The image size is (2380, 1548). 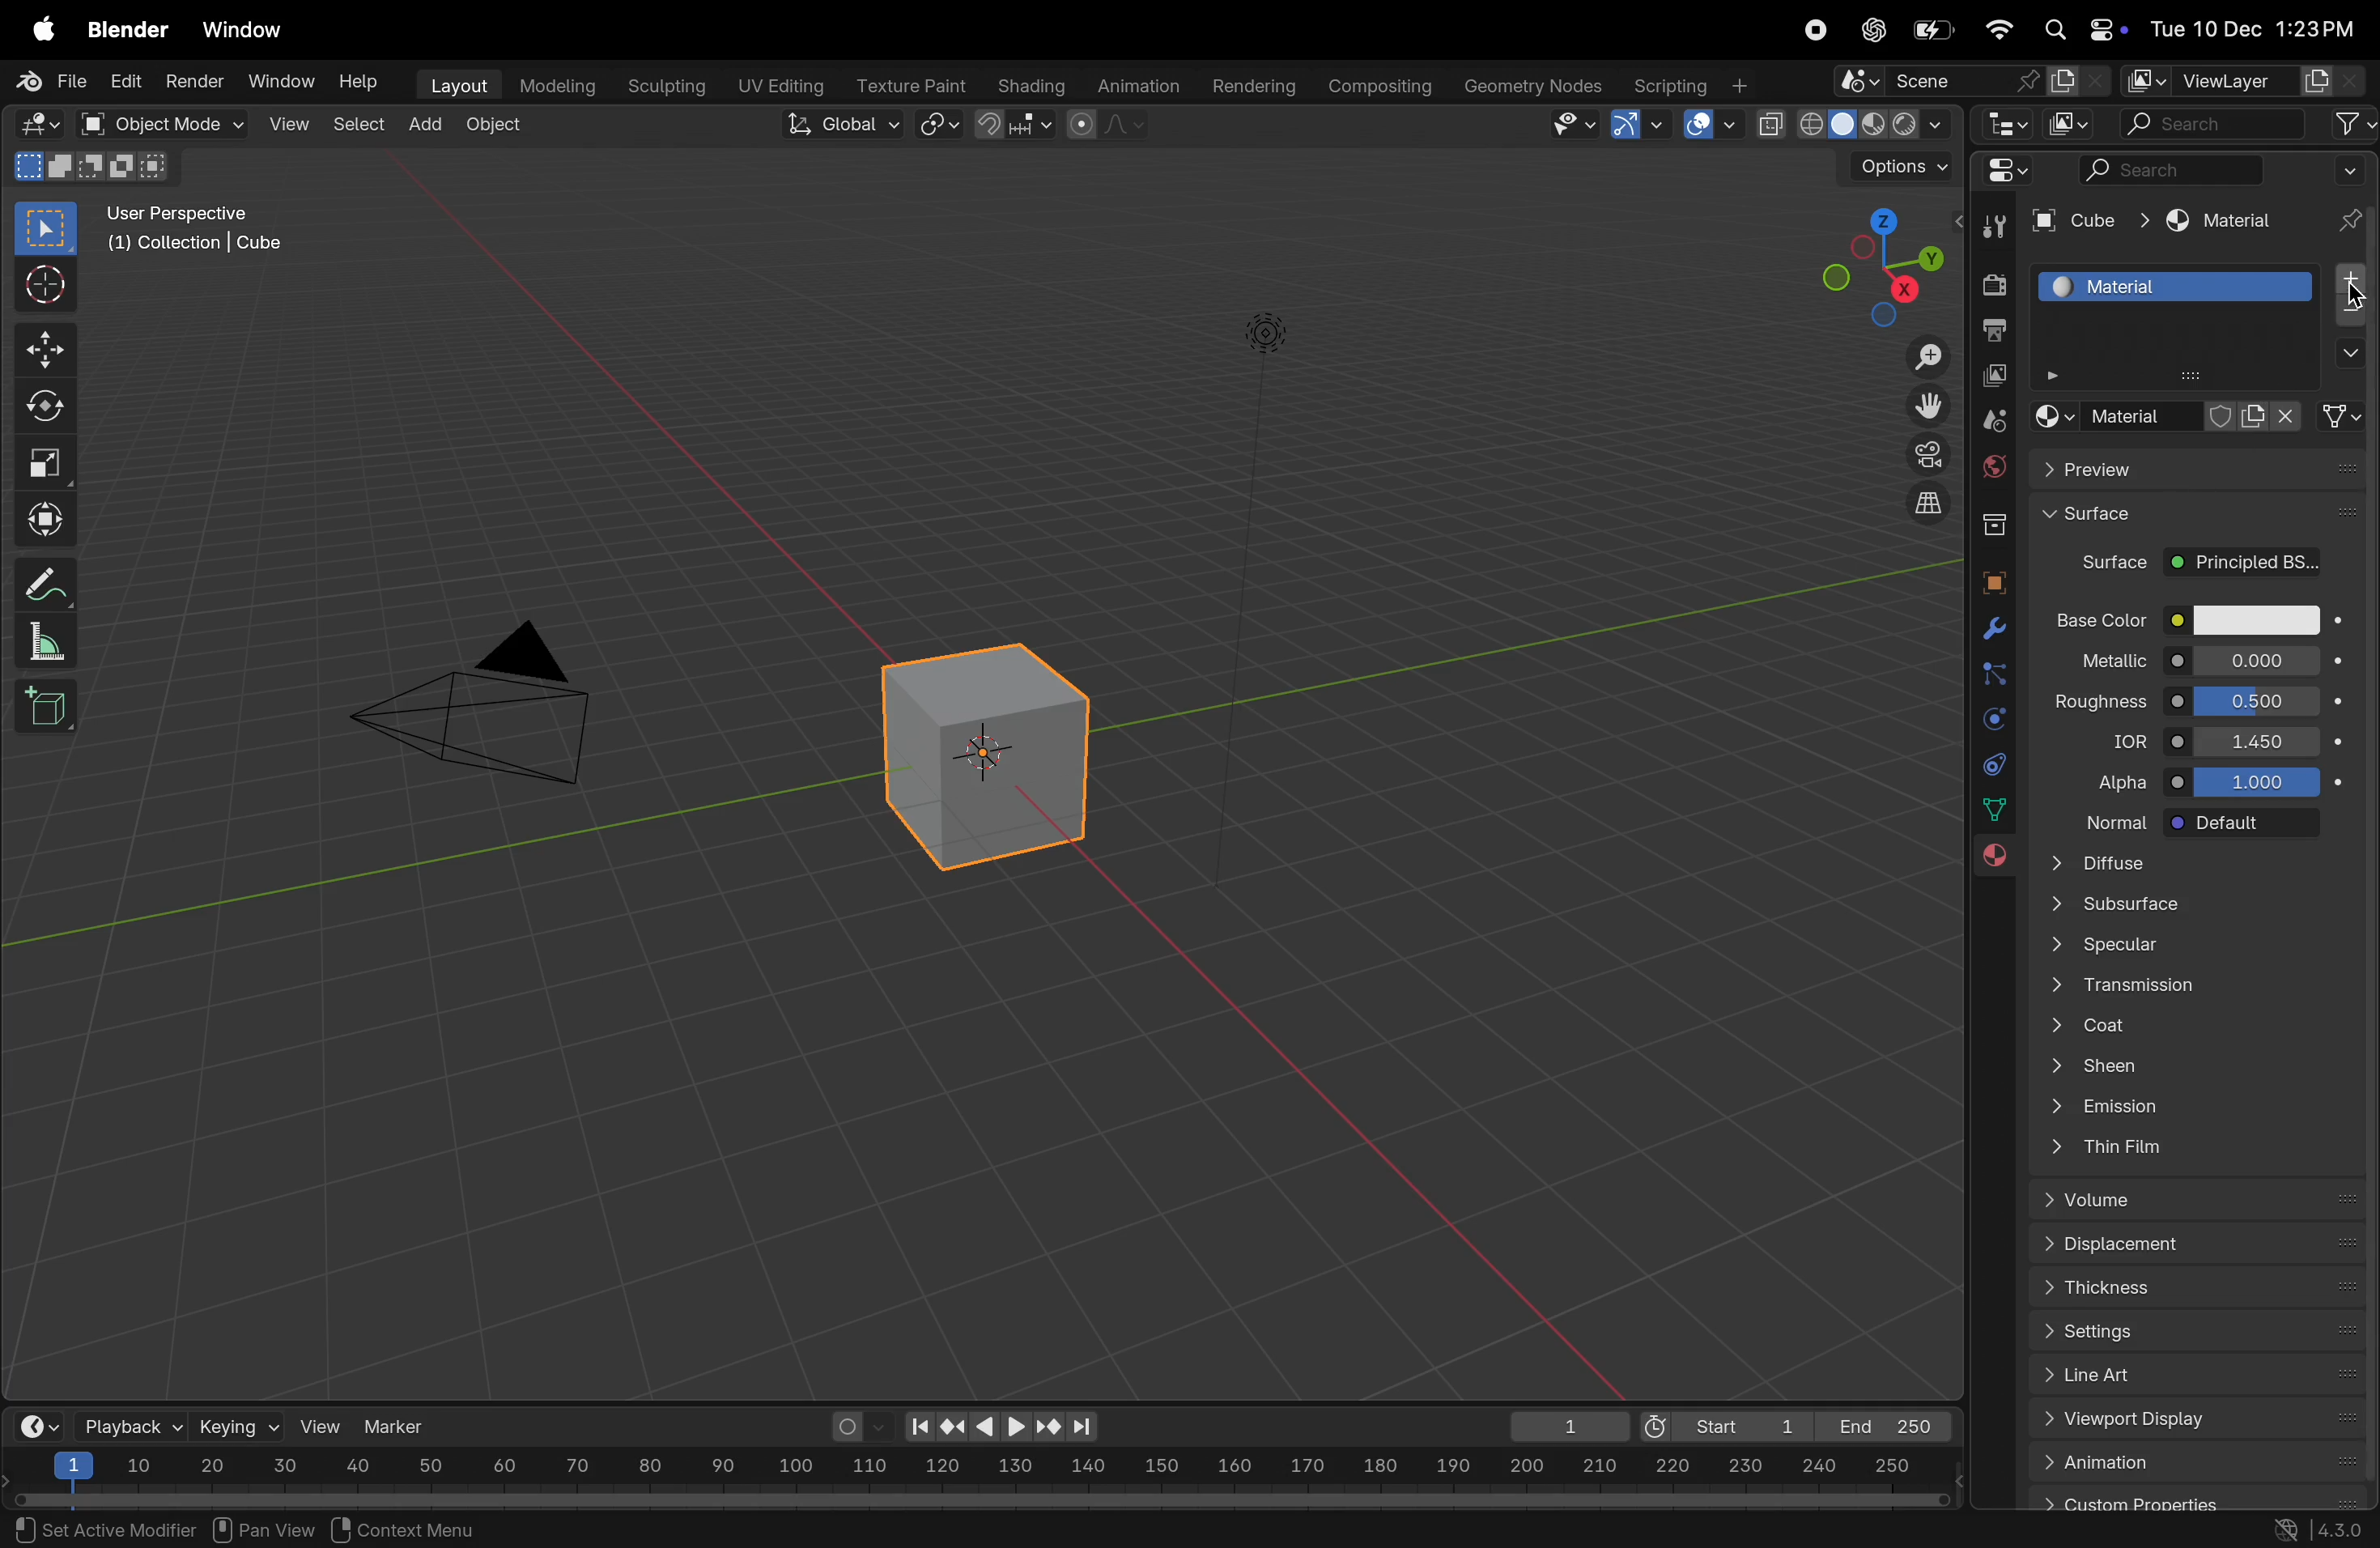 I want to click on material. file, so click(x=2168, y=416).